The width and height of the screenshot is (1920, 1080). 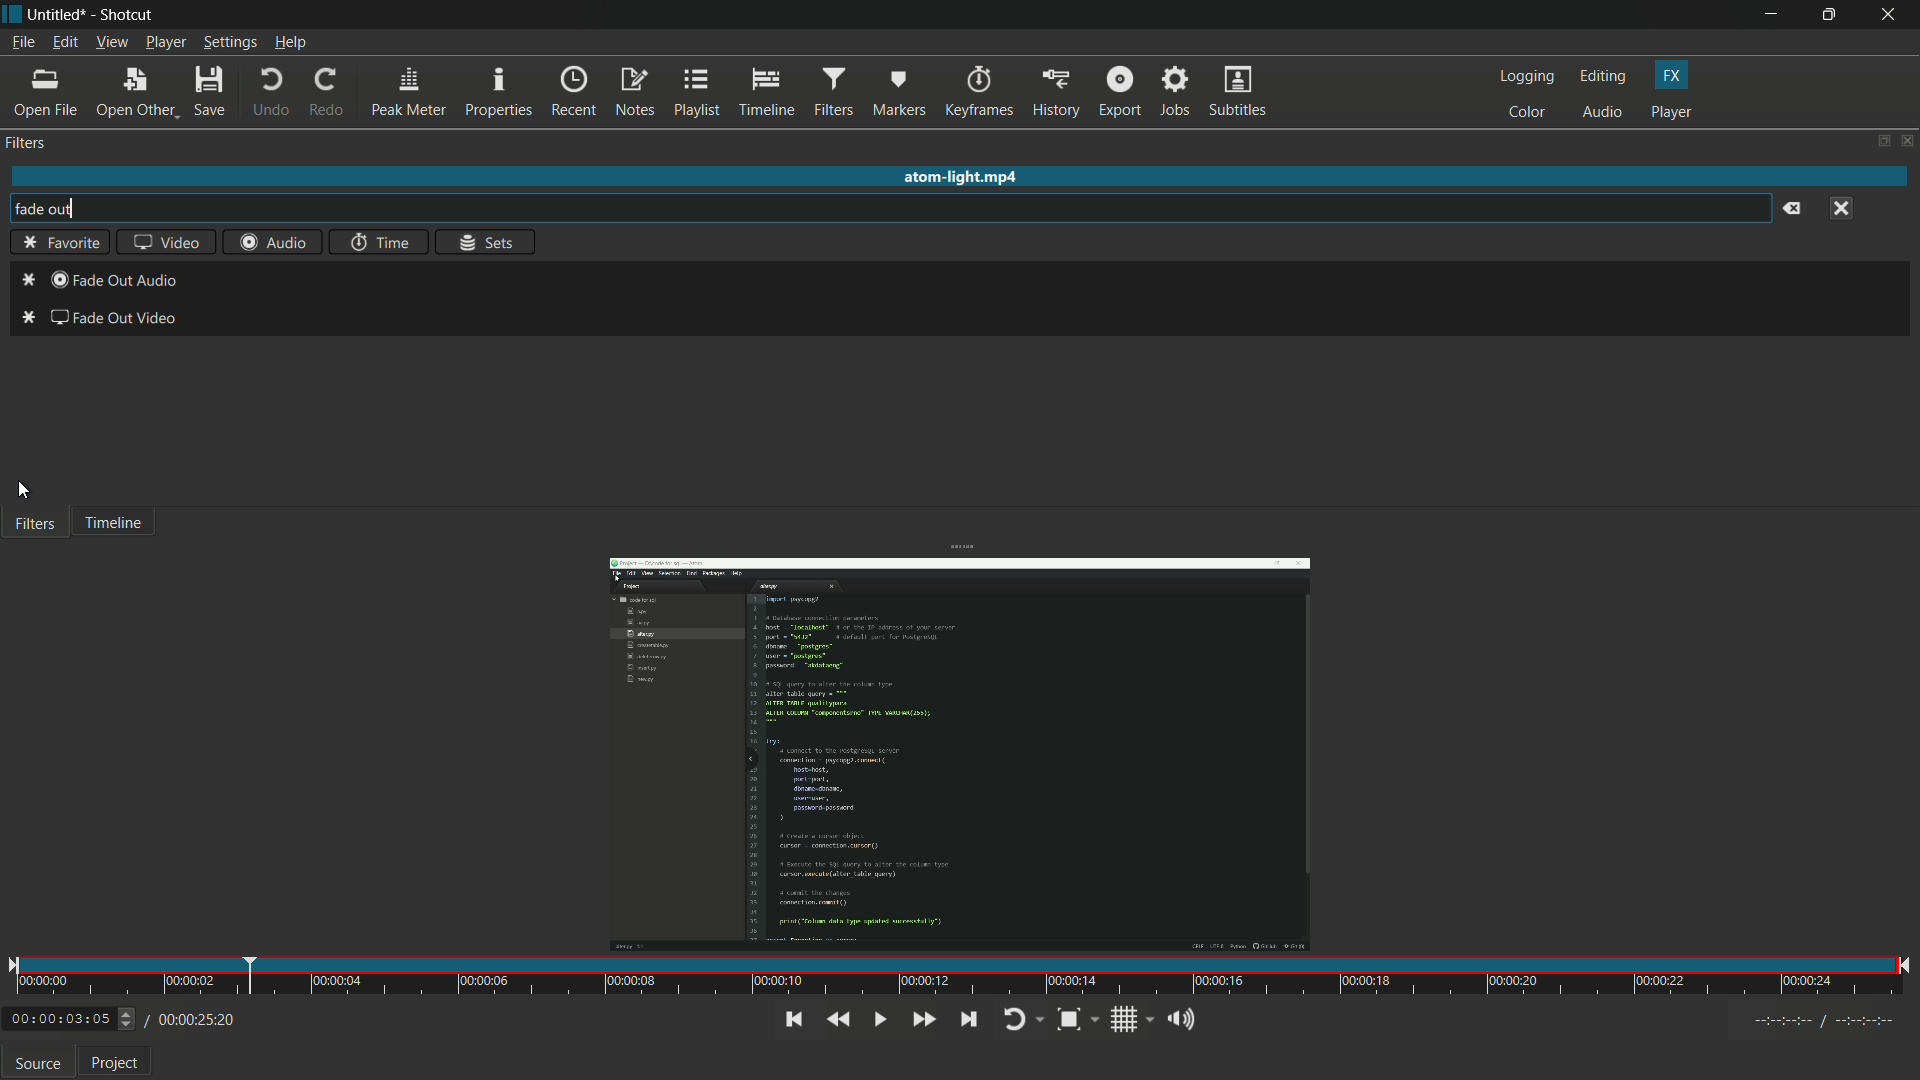 What do you see at coordinates (1237, 91) in the screenshot?
I see `subtitles` at bounding box center [1237, 91].